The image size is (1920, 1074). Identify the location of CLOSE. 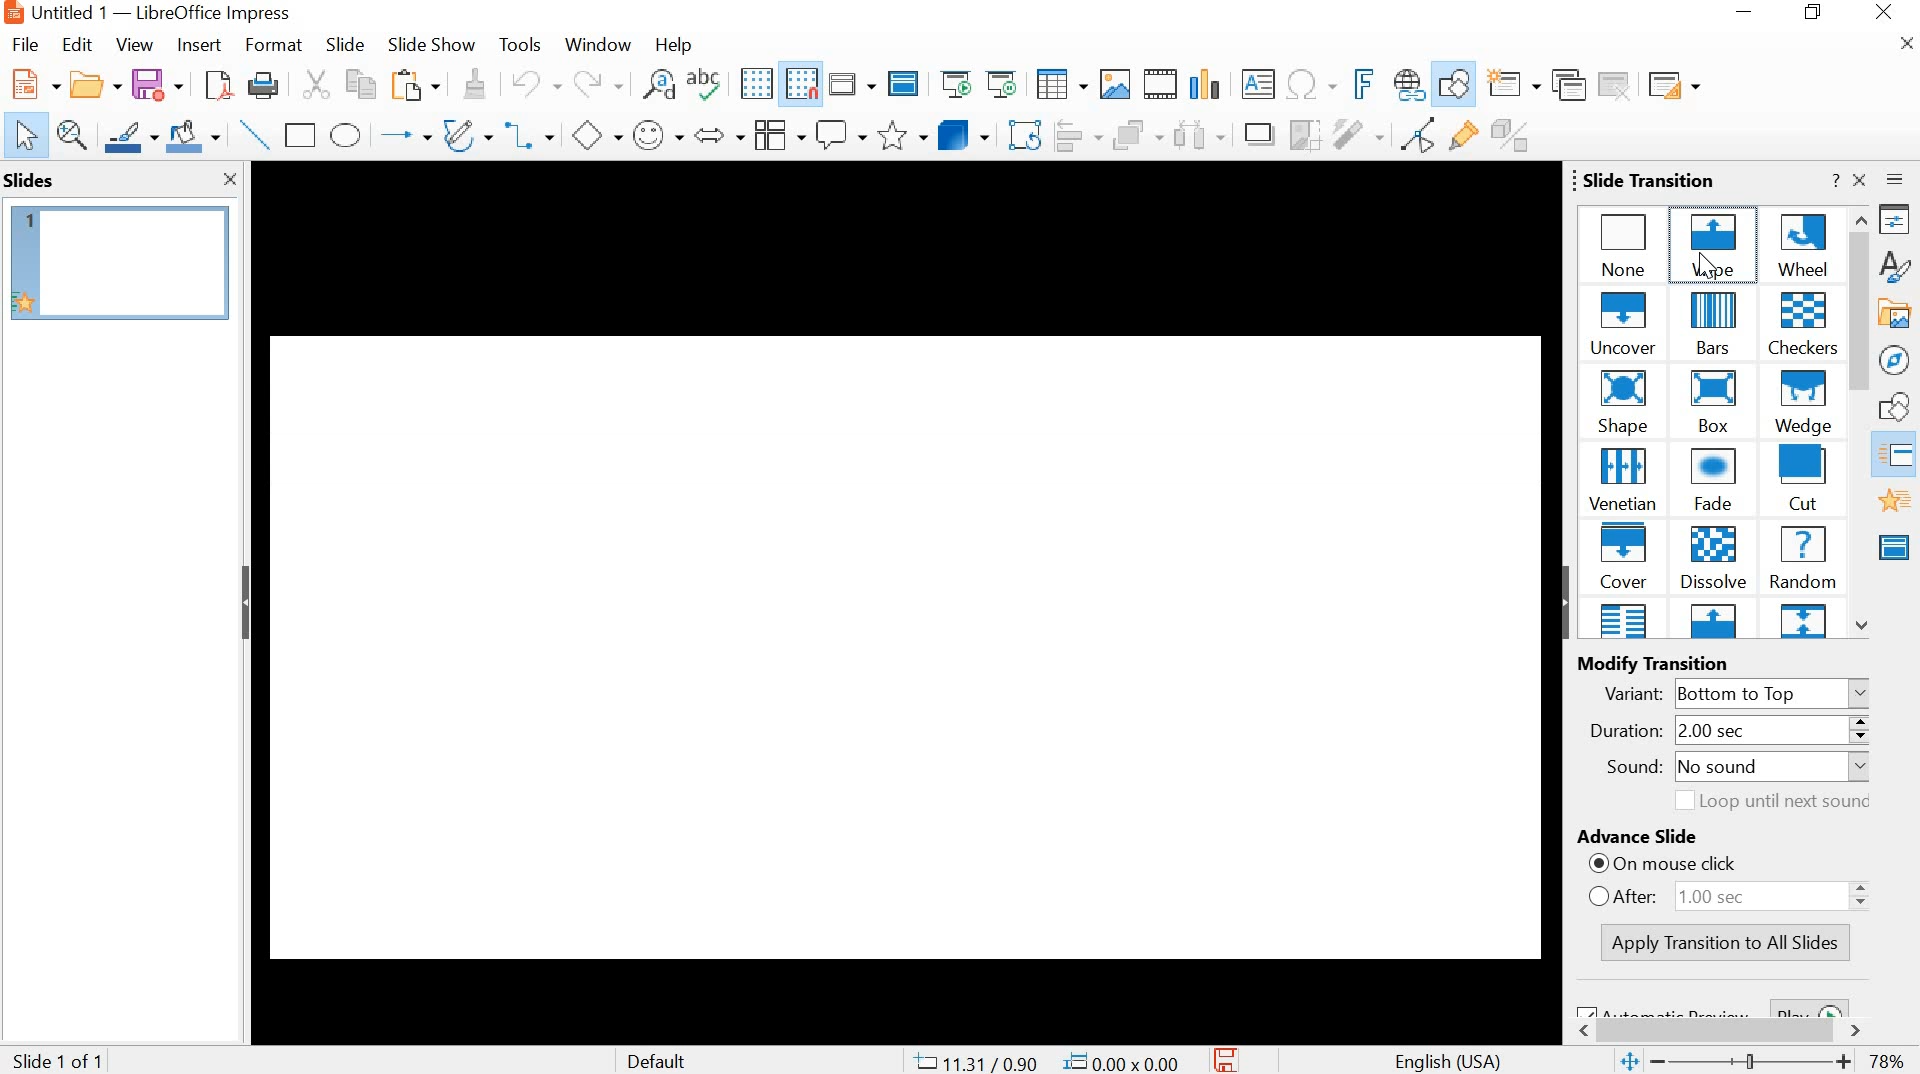
(228, 180).